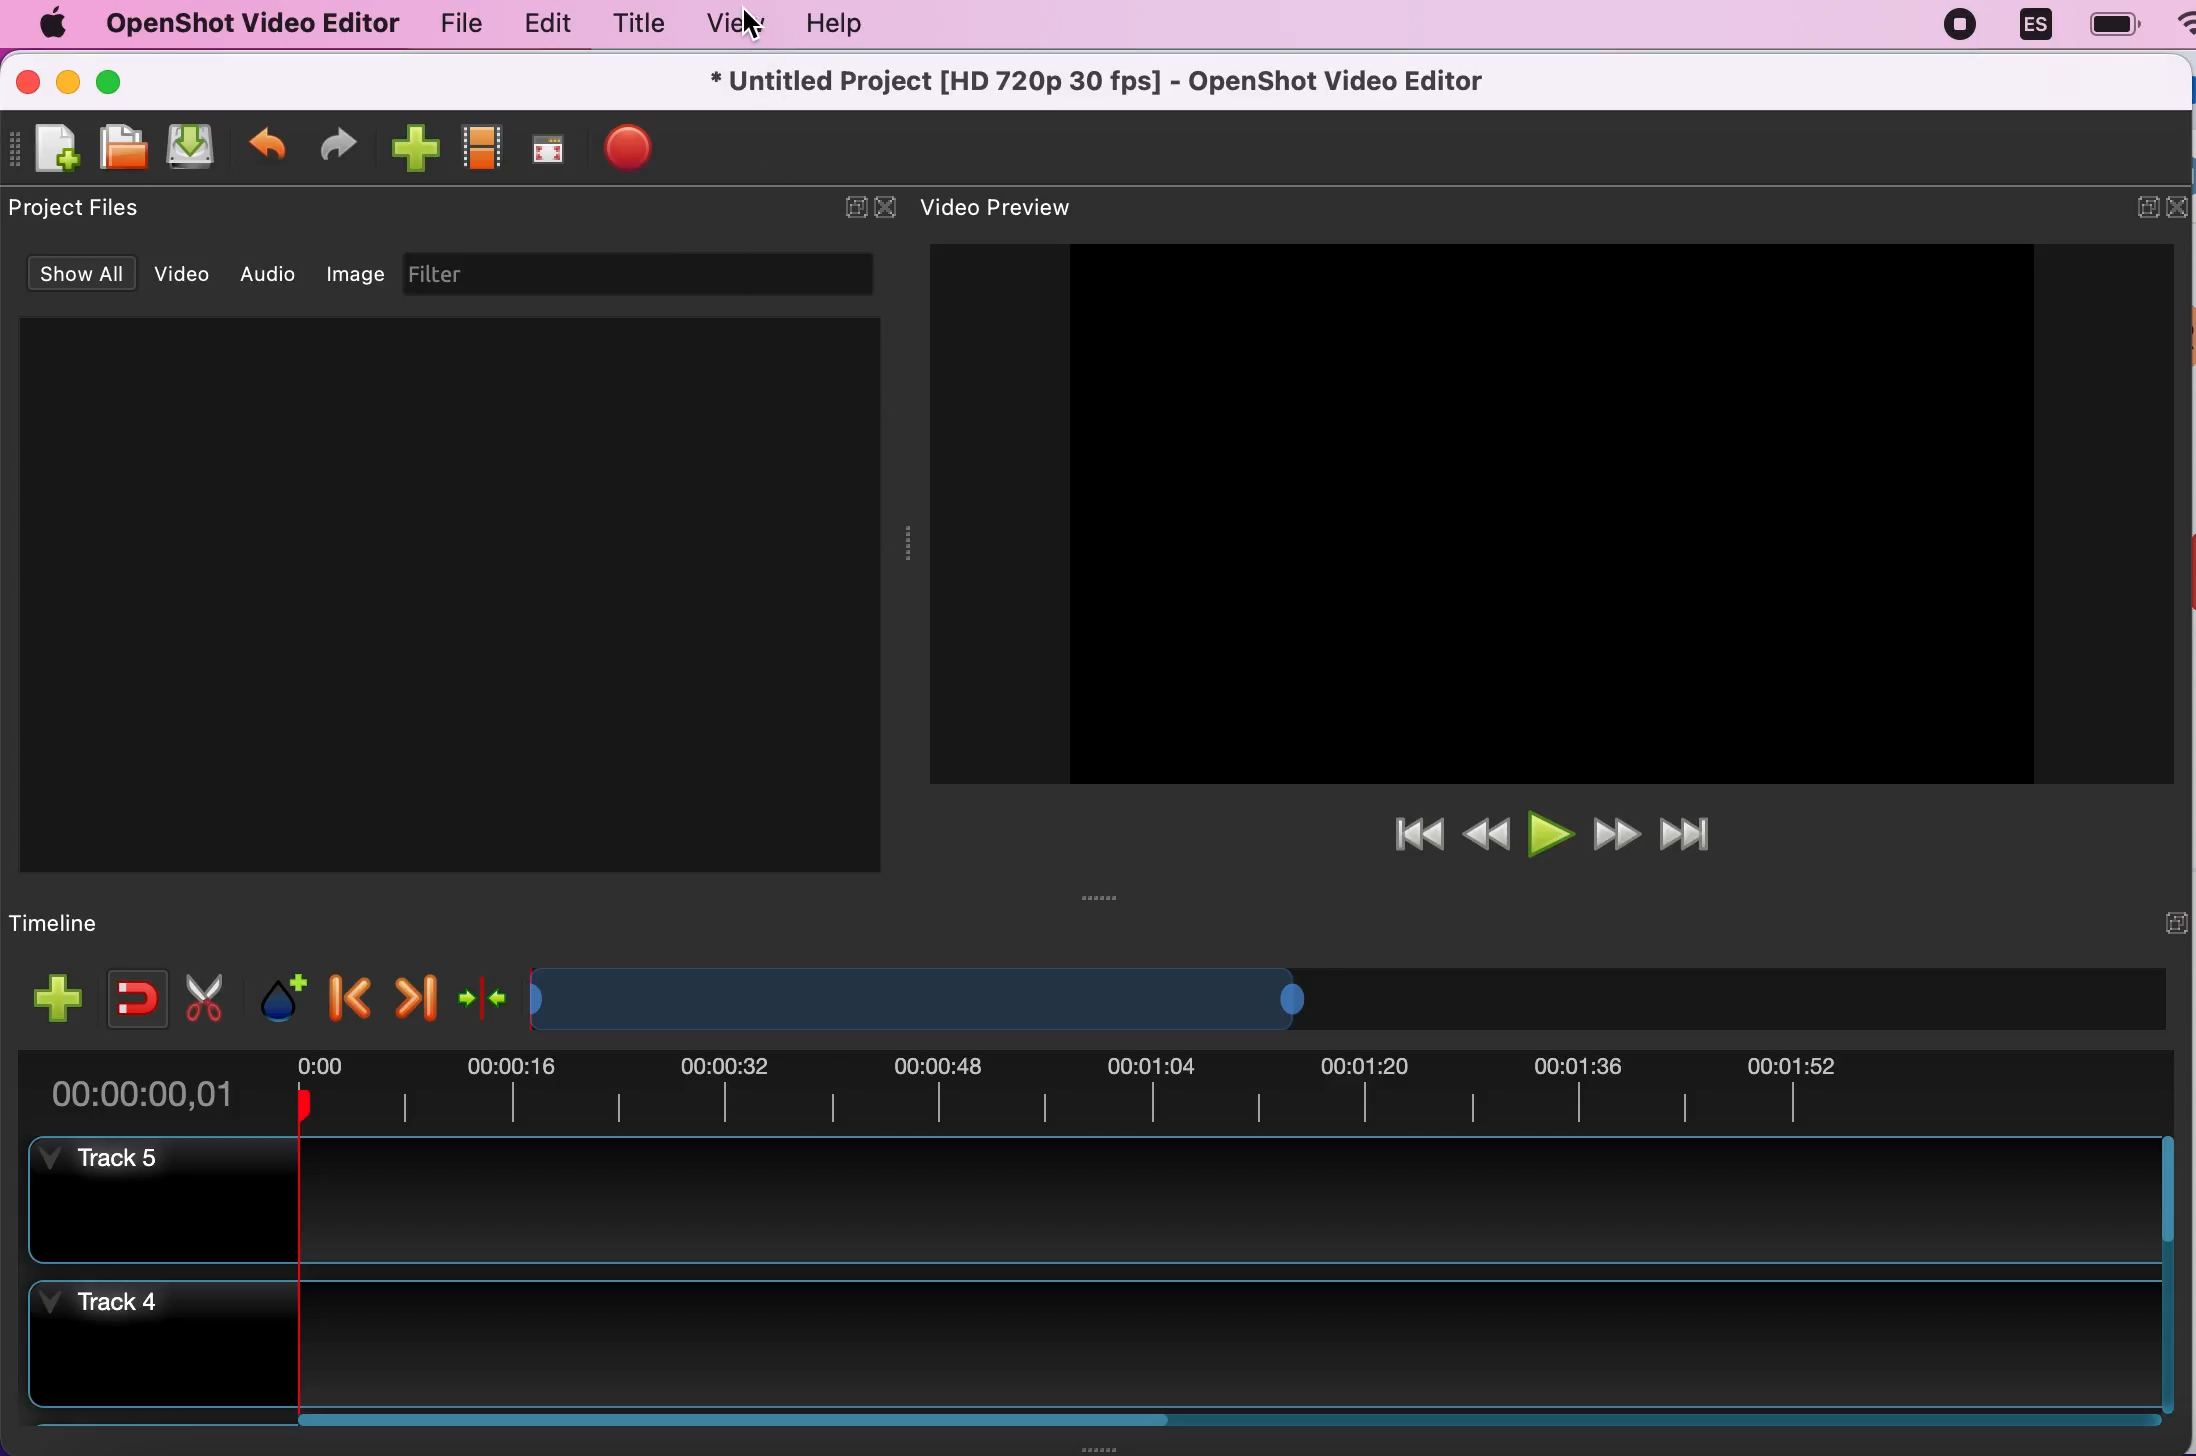 The width and height of the screenshot is (2196, 1456). Describe the element at coordinates (2147, 205) in the screenshot. I see `expand/hide` at that location.